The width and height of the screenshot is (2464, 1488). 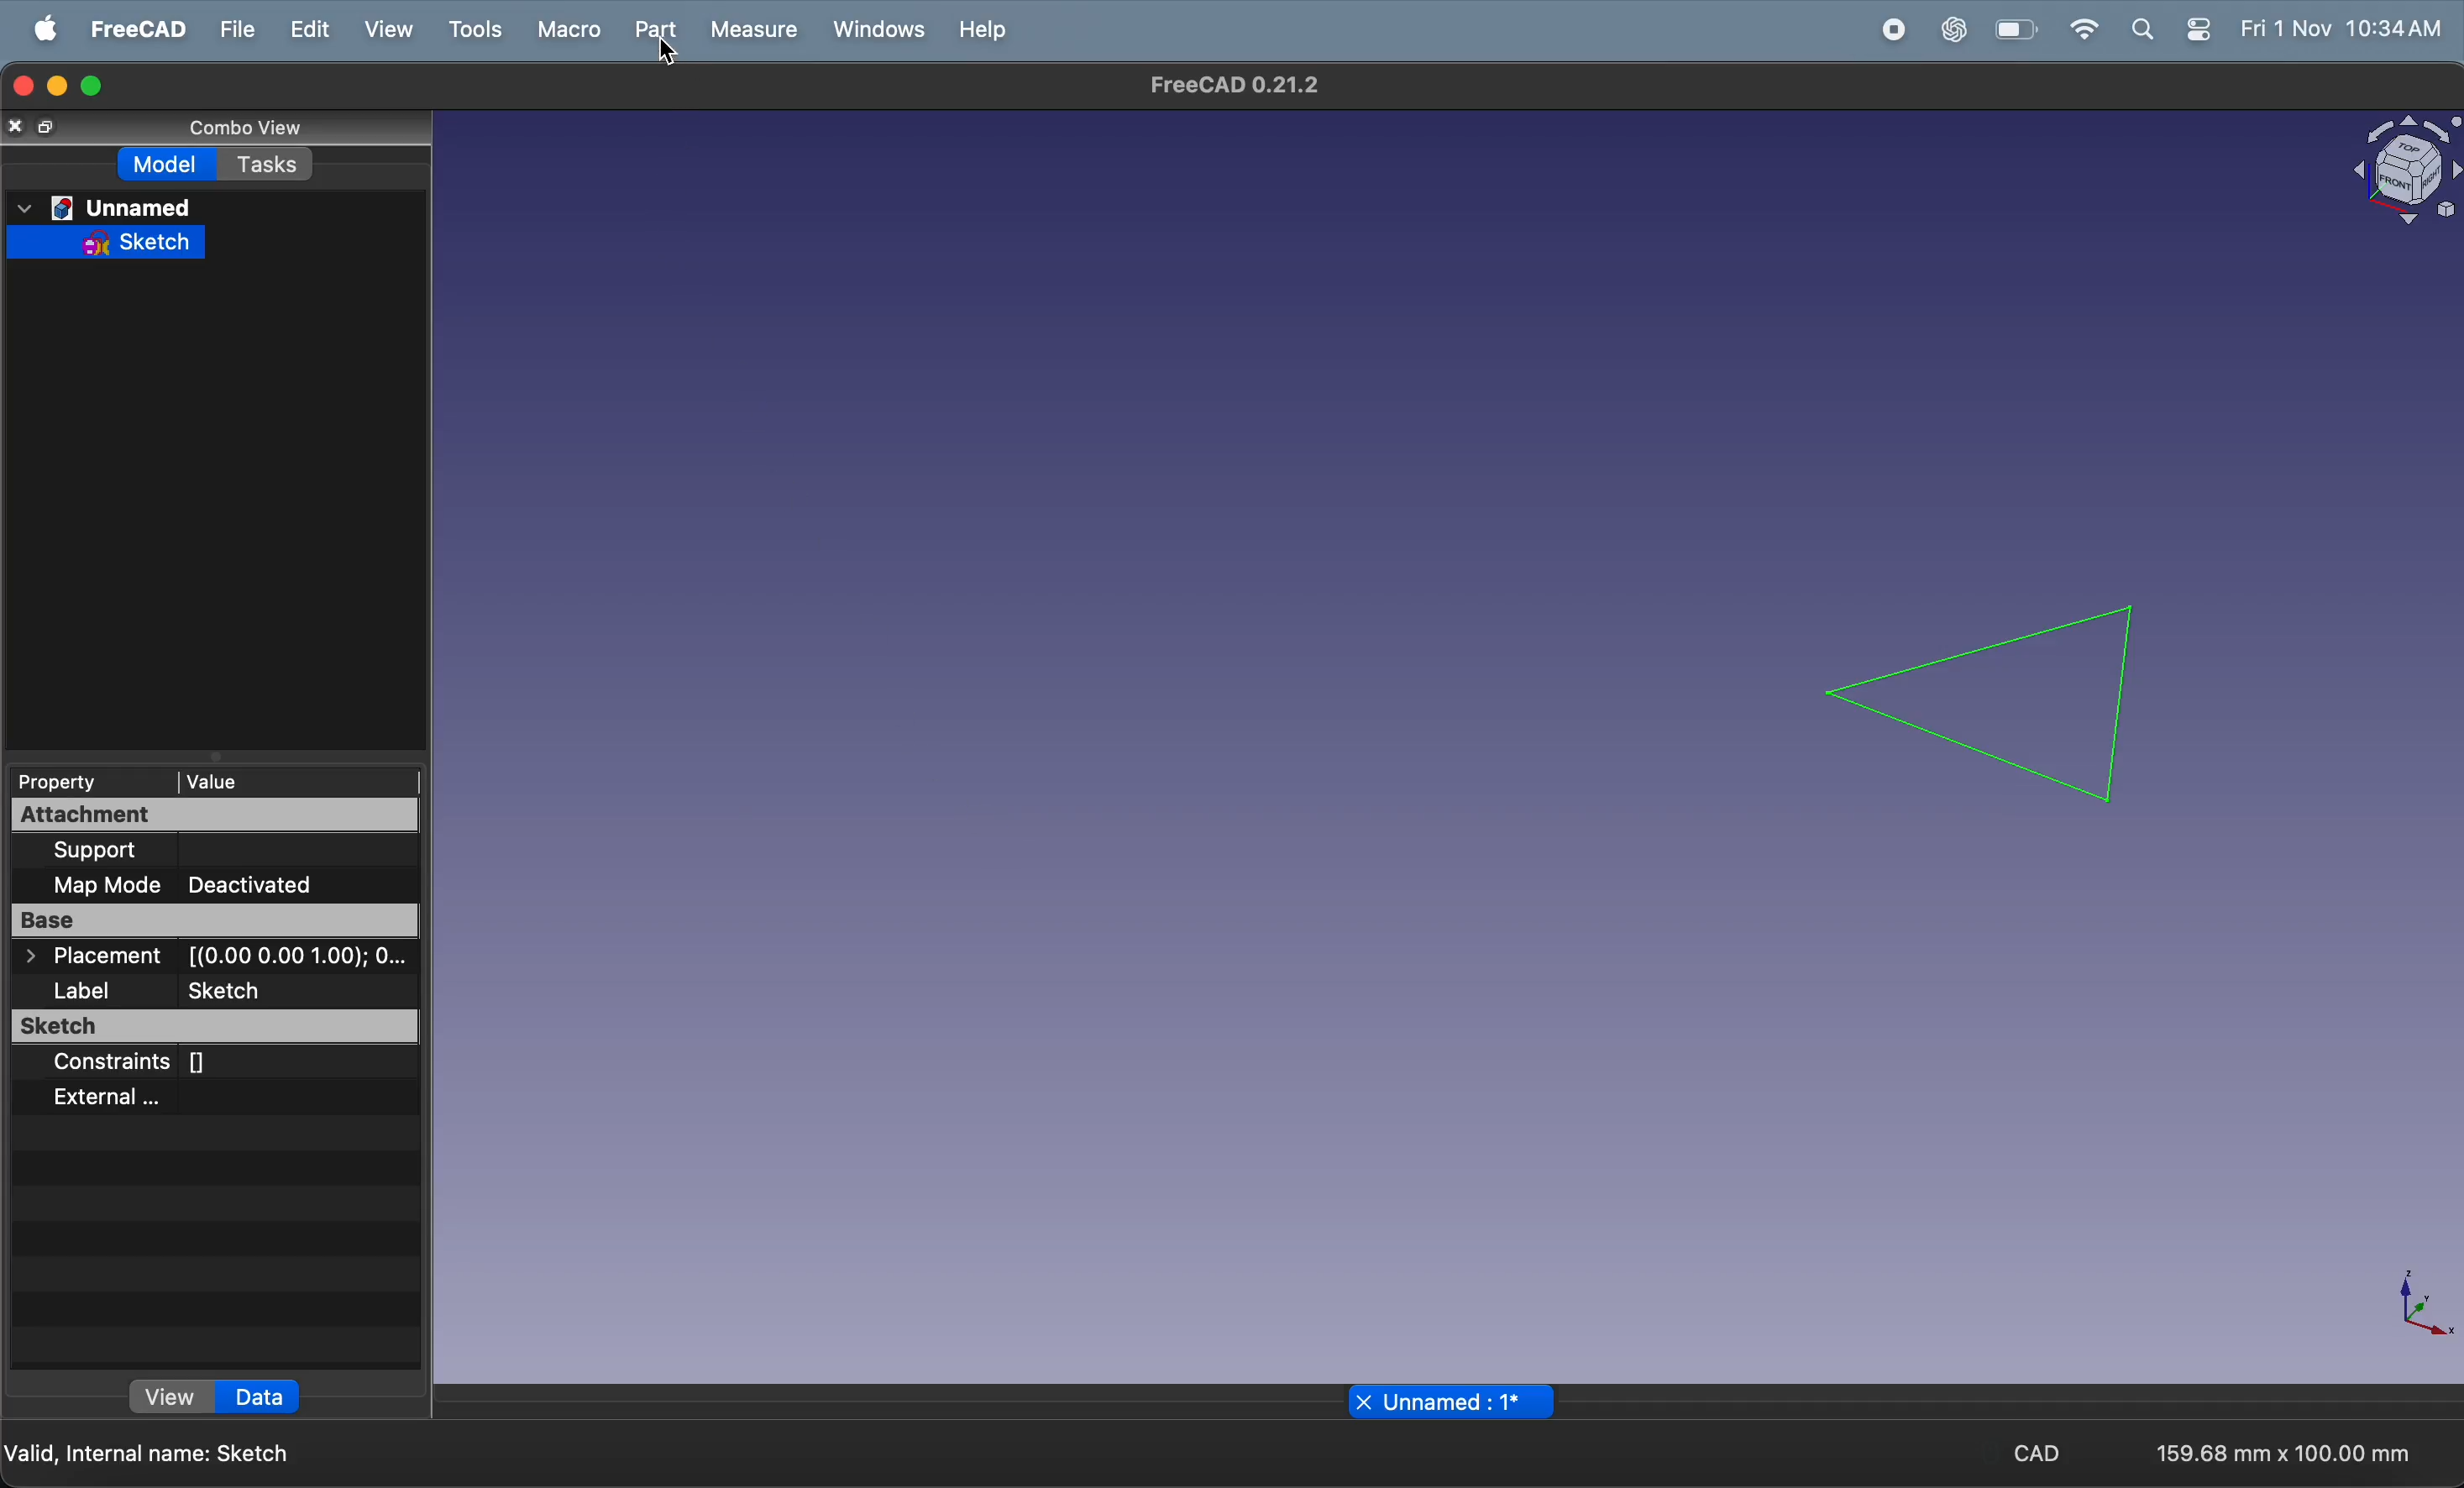 I want to click on closing window, so click(x=21, y=82).